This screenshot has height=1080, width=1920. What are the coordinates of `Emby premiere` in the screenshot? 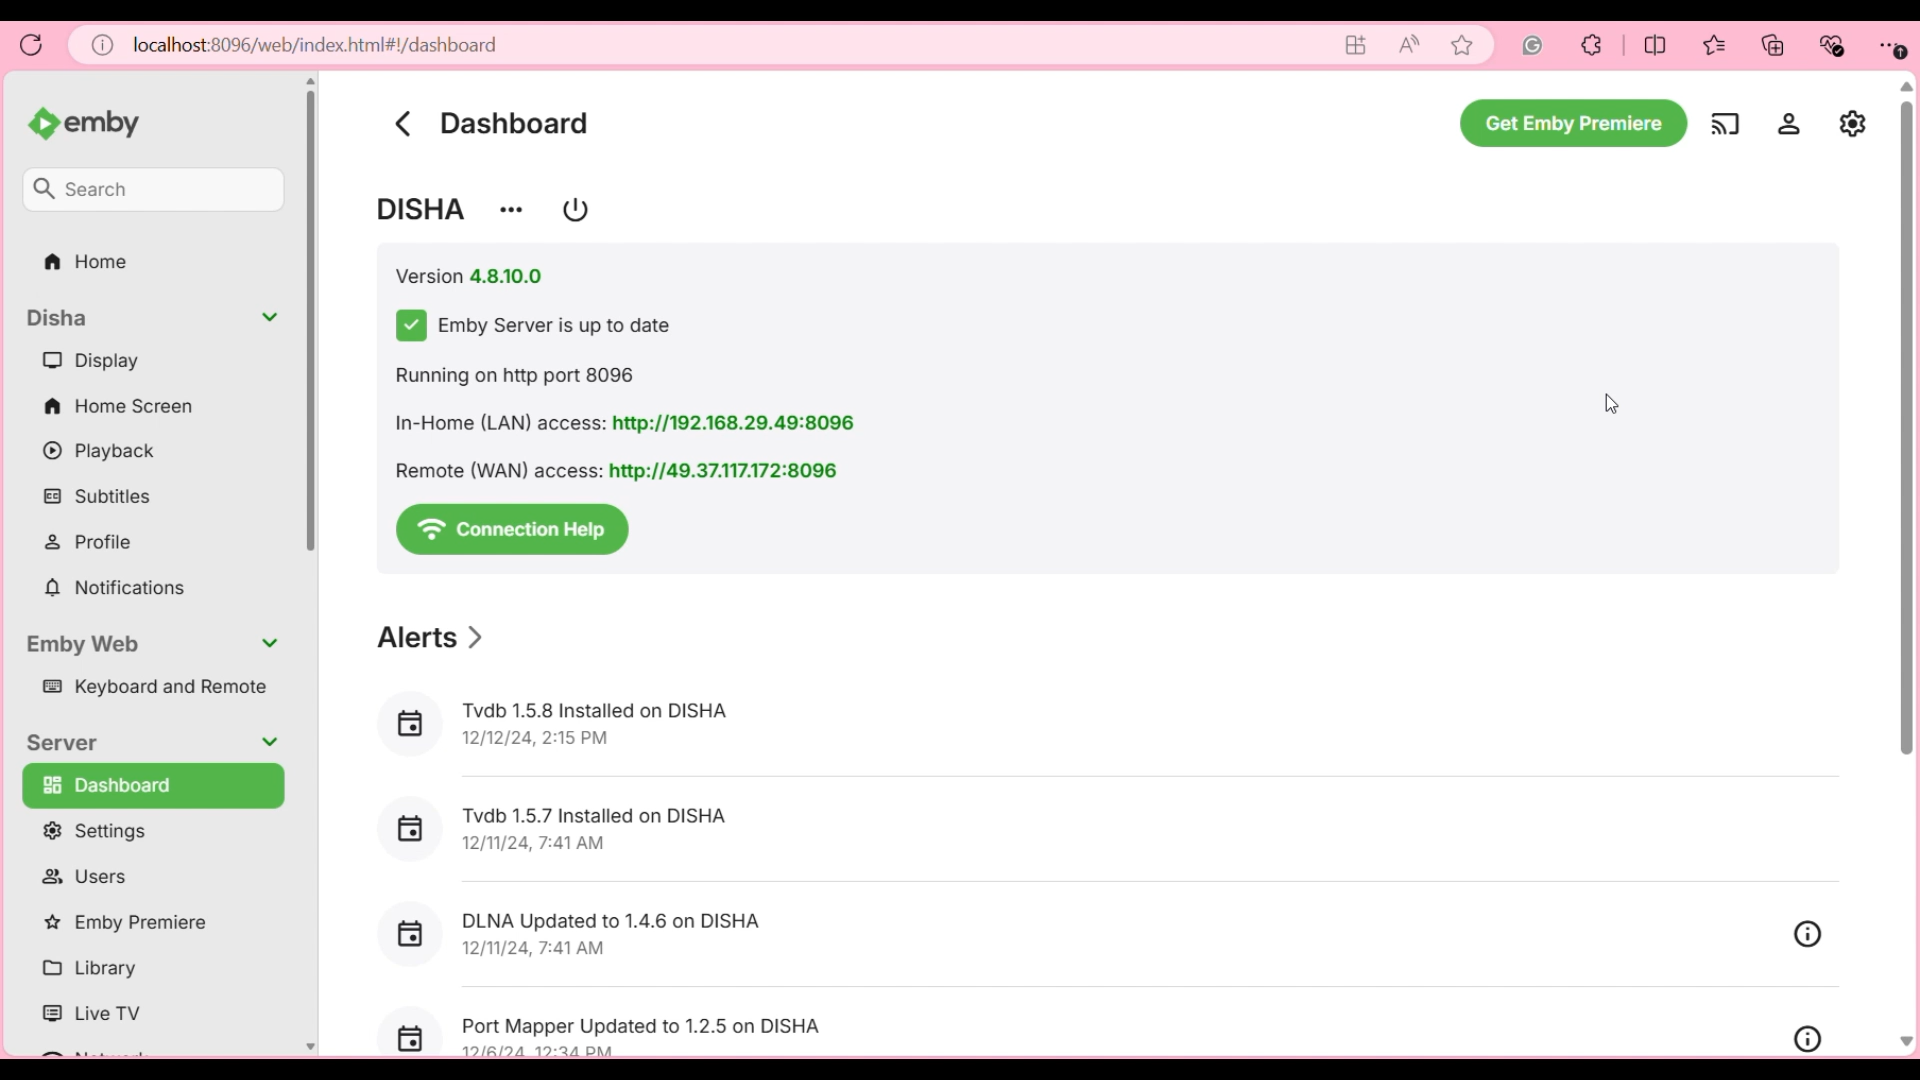 It's located at (145, 923).